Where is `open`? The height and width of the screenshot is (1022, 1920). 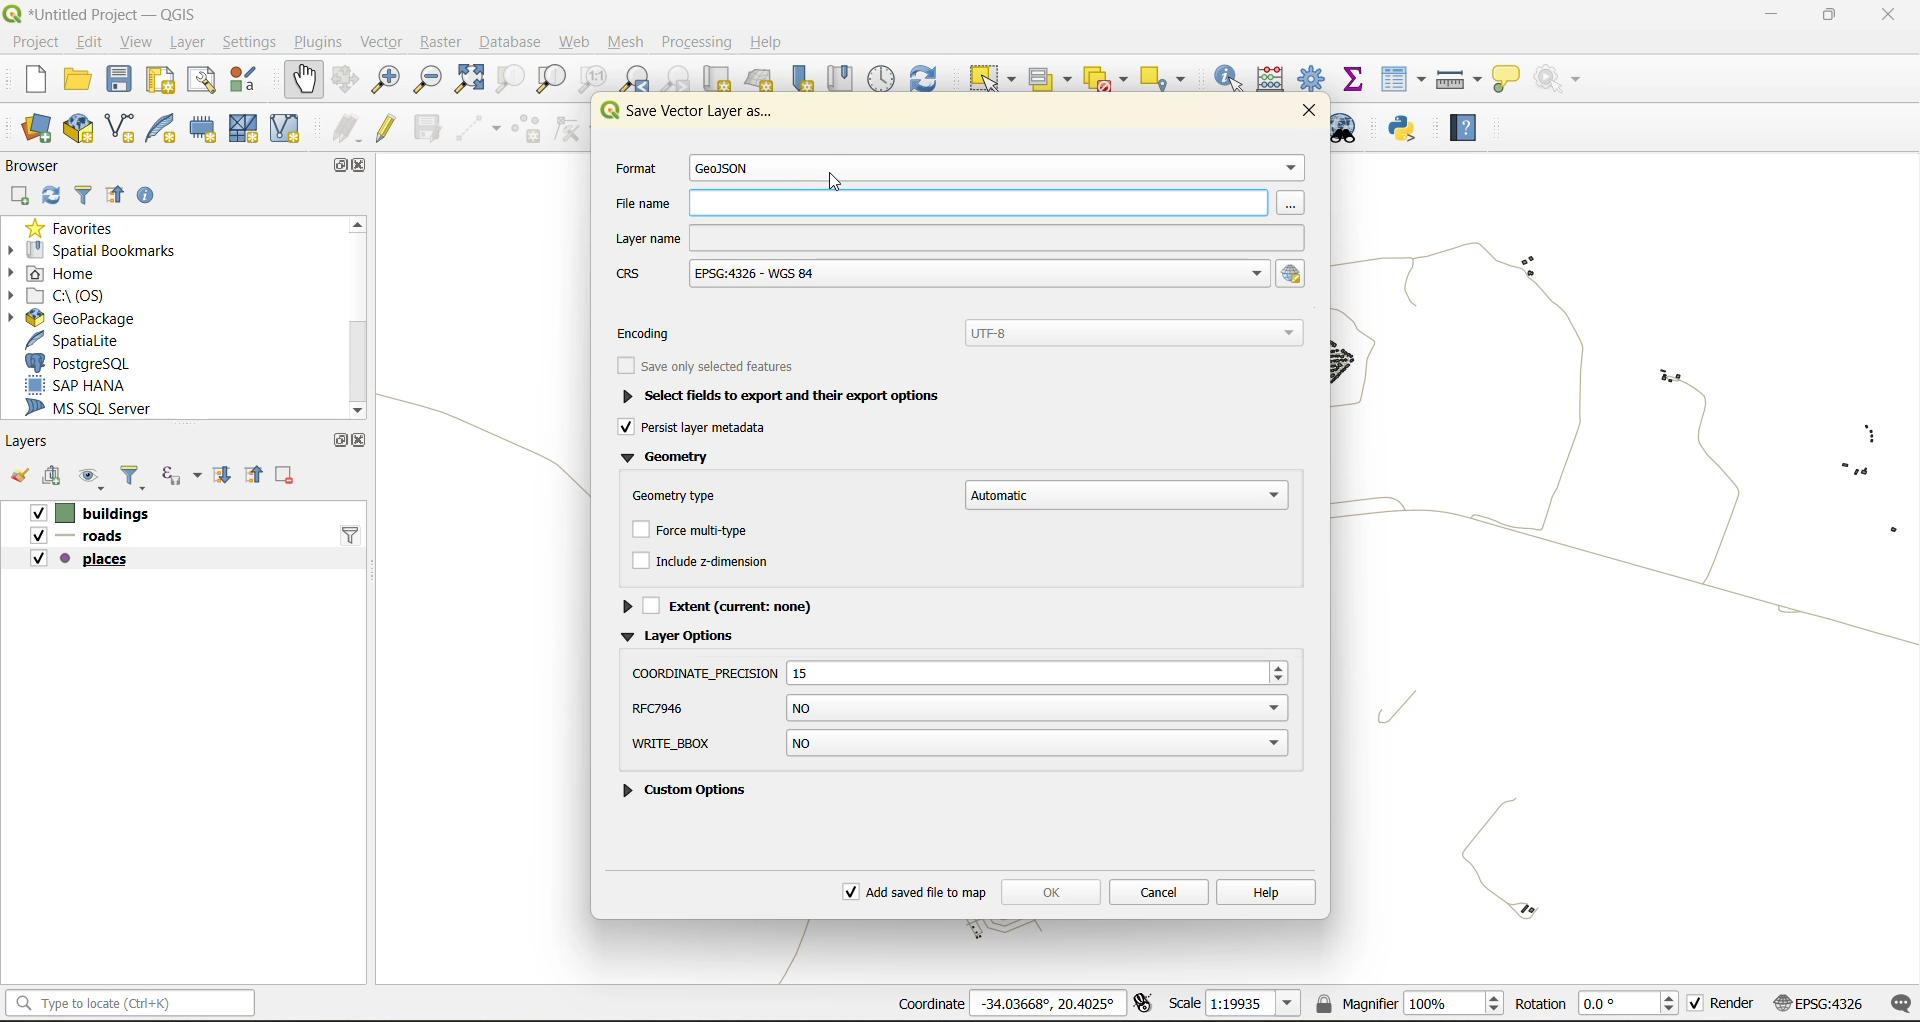
open is located at coordinates (82, 78).